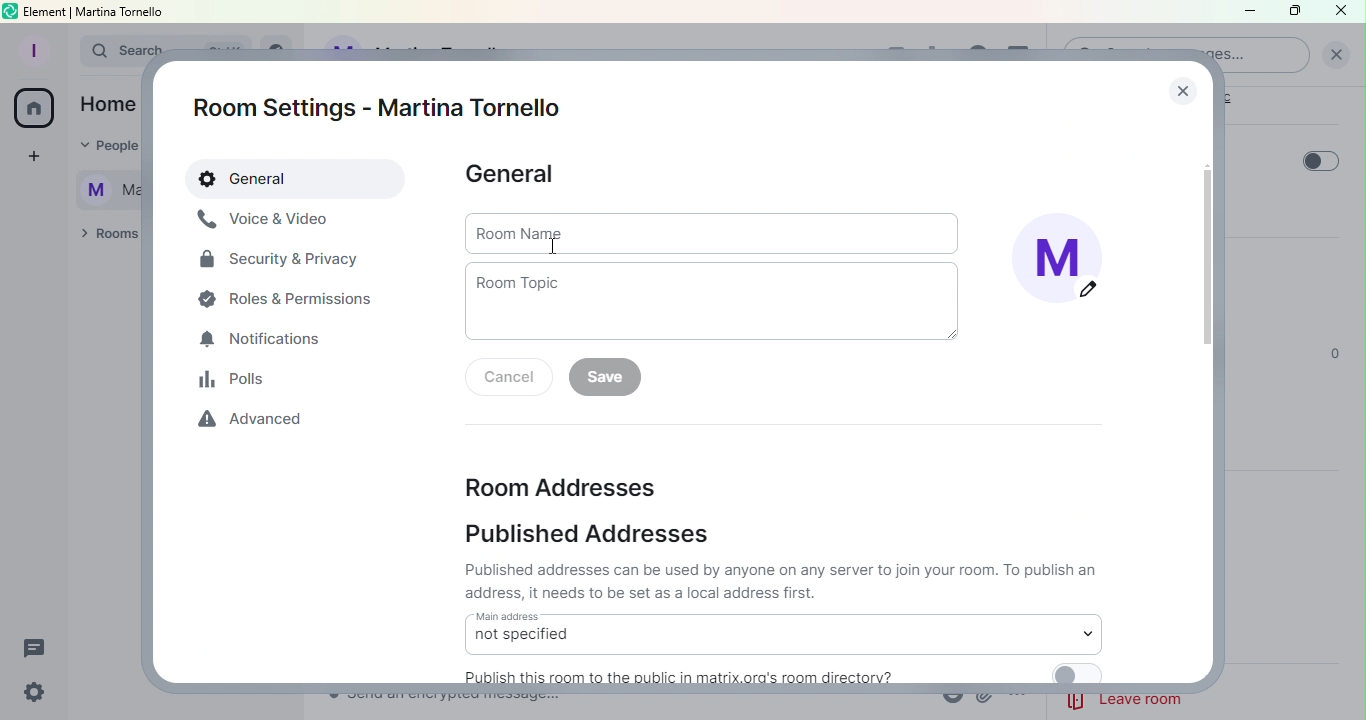  Describe the element at coordinates (39, 644) in the screenshot. I see `Threads` at that location.